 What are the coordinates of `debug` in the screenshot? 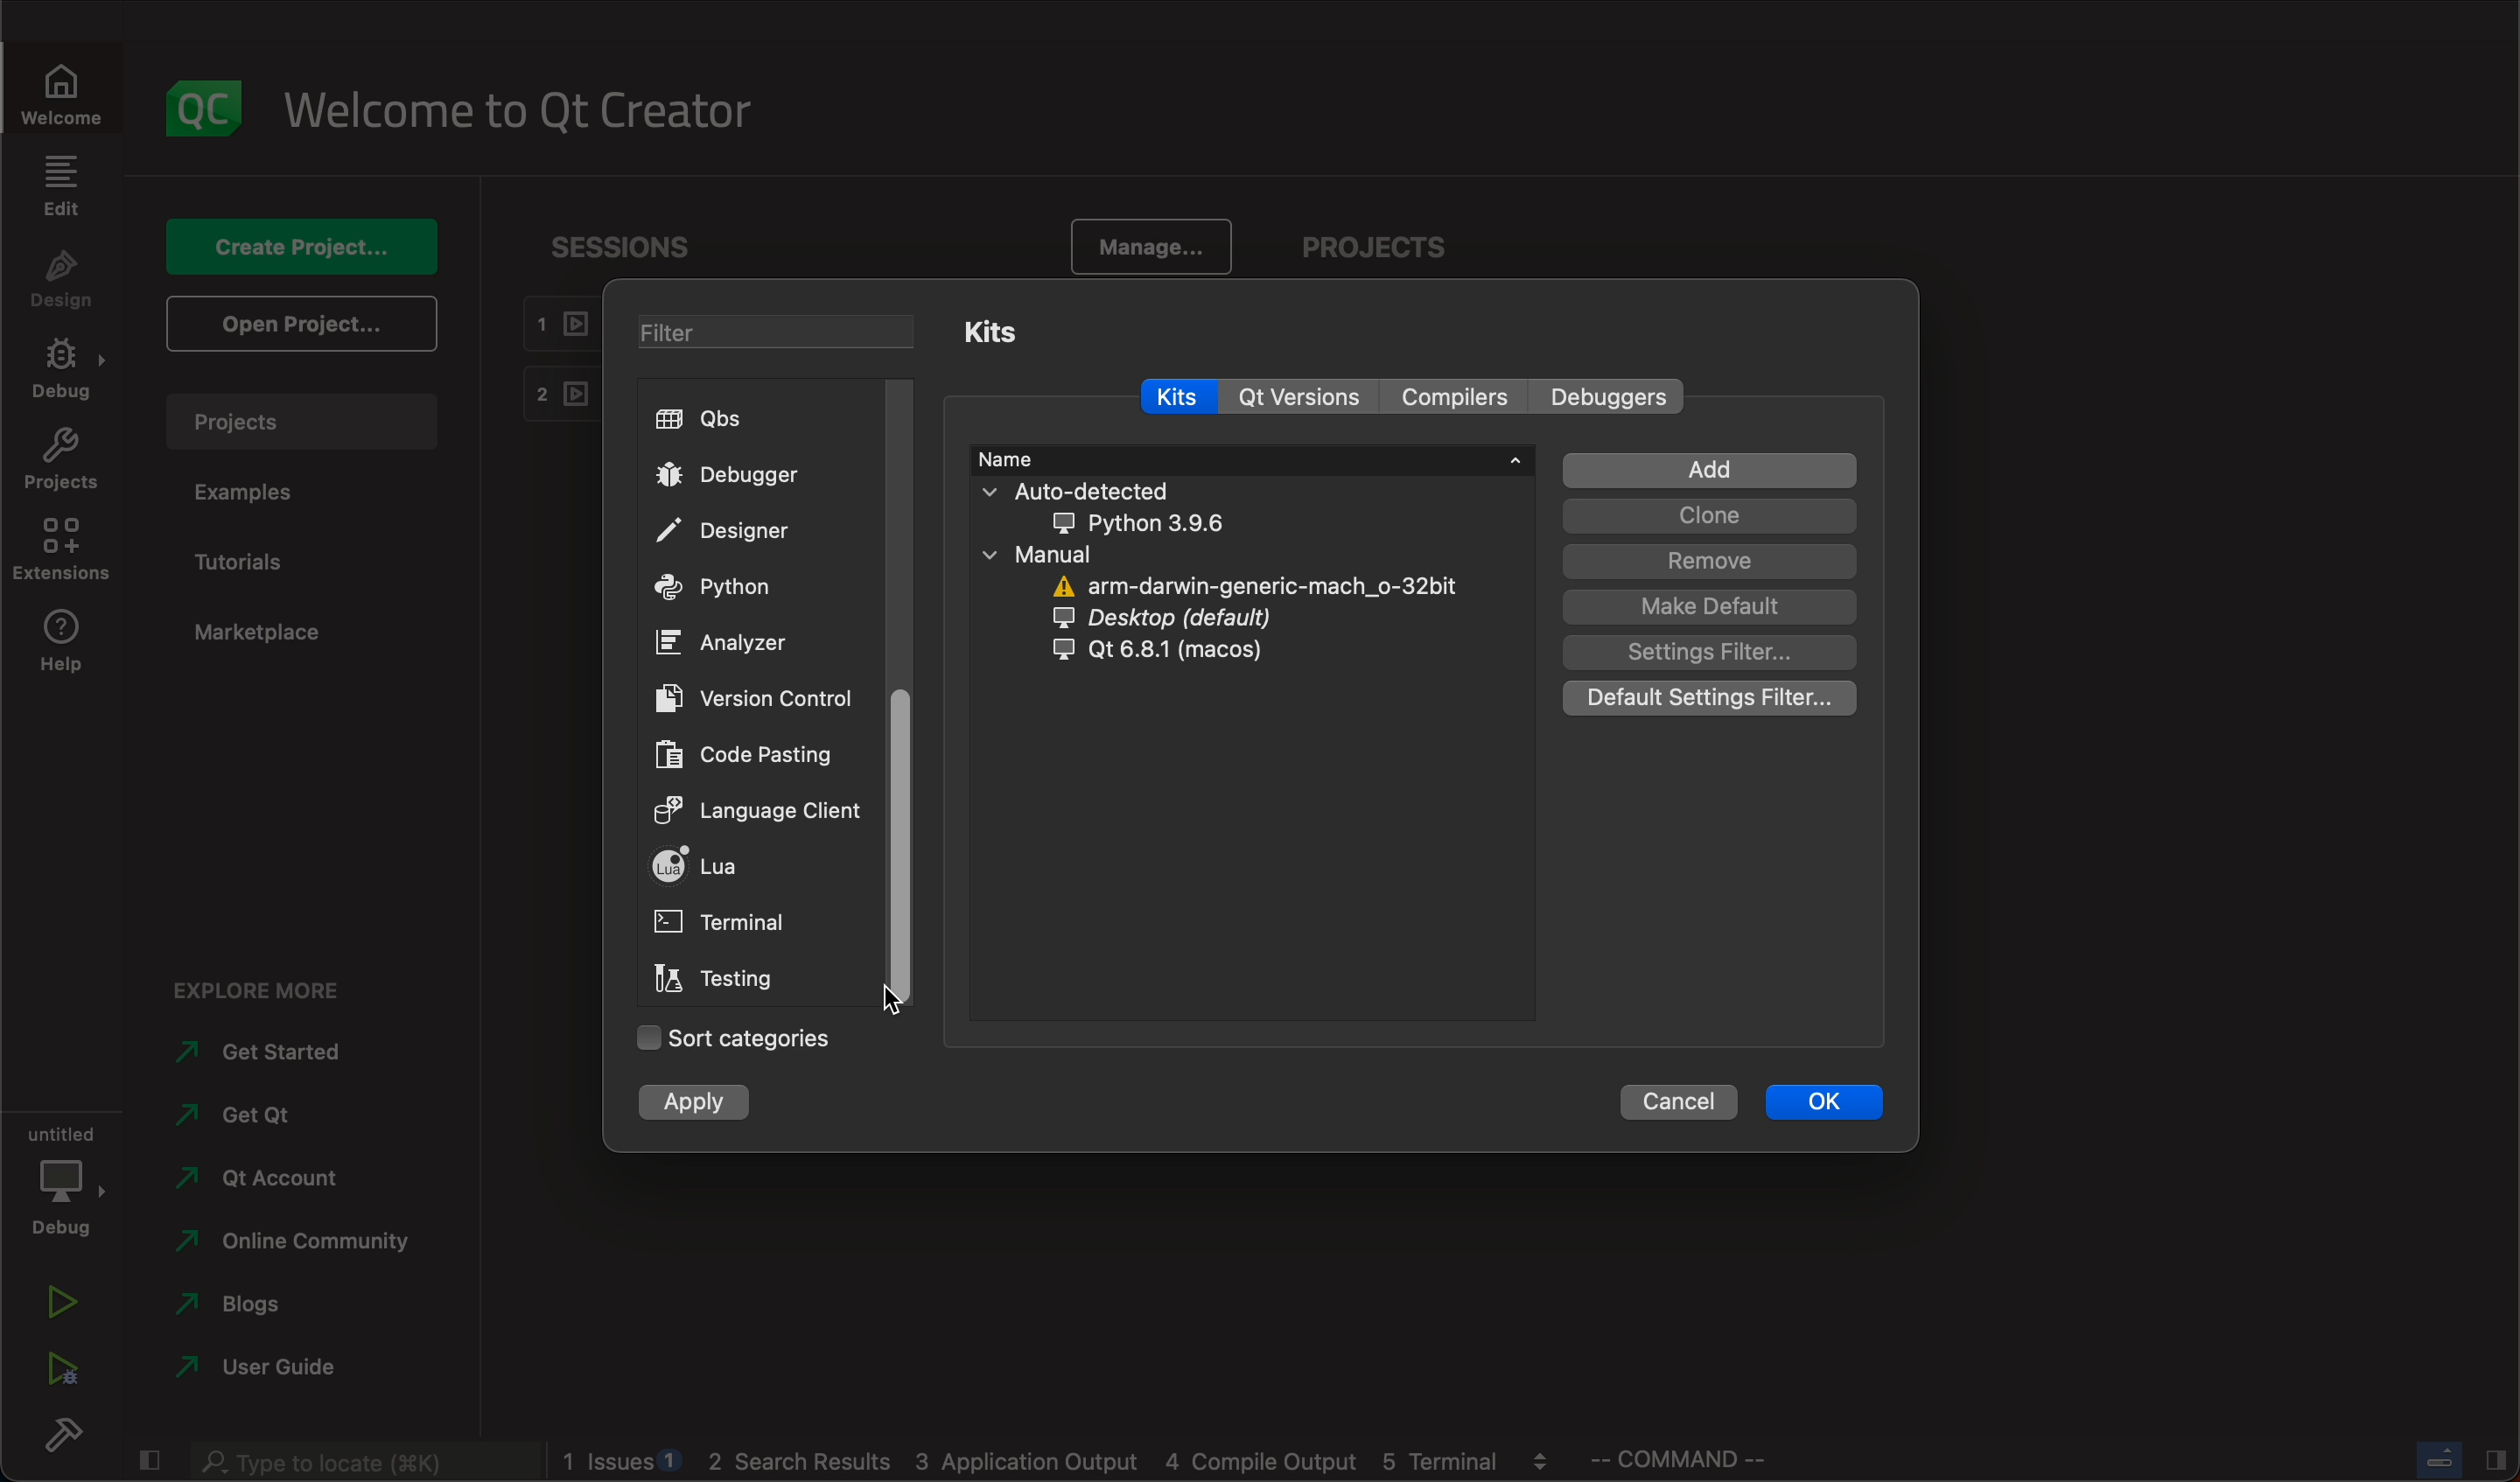 It's located at (65, 1178).